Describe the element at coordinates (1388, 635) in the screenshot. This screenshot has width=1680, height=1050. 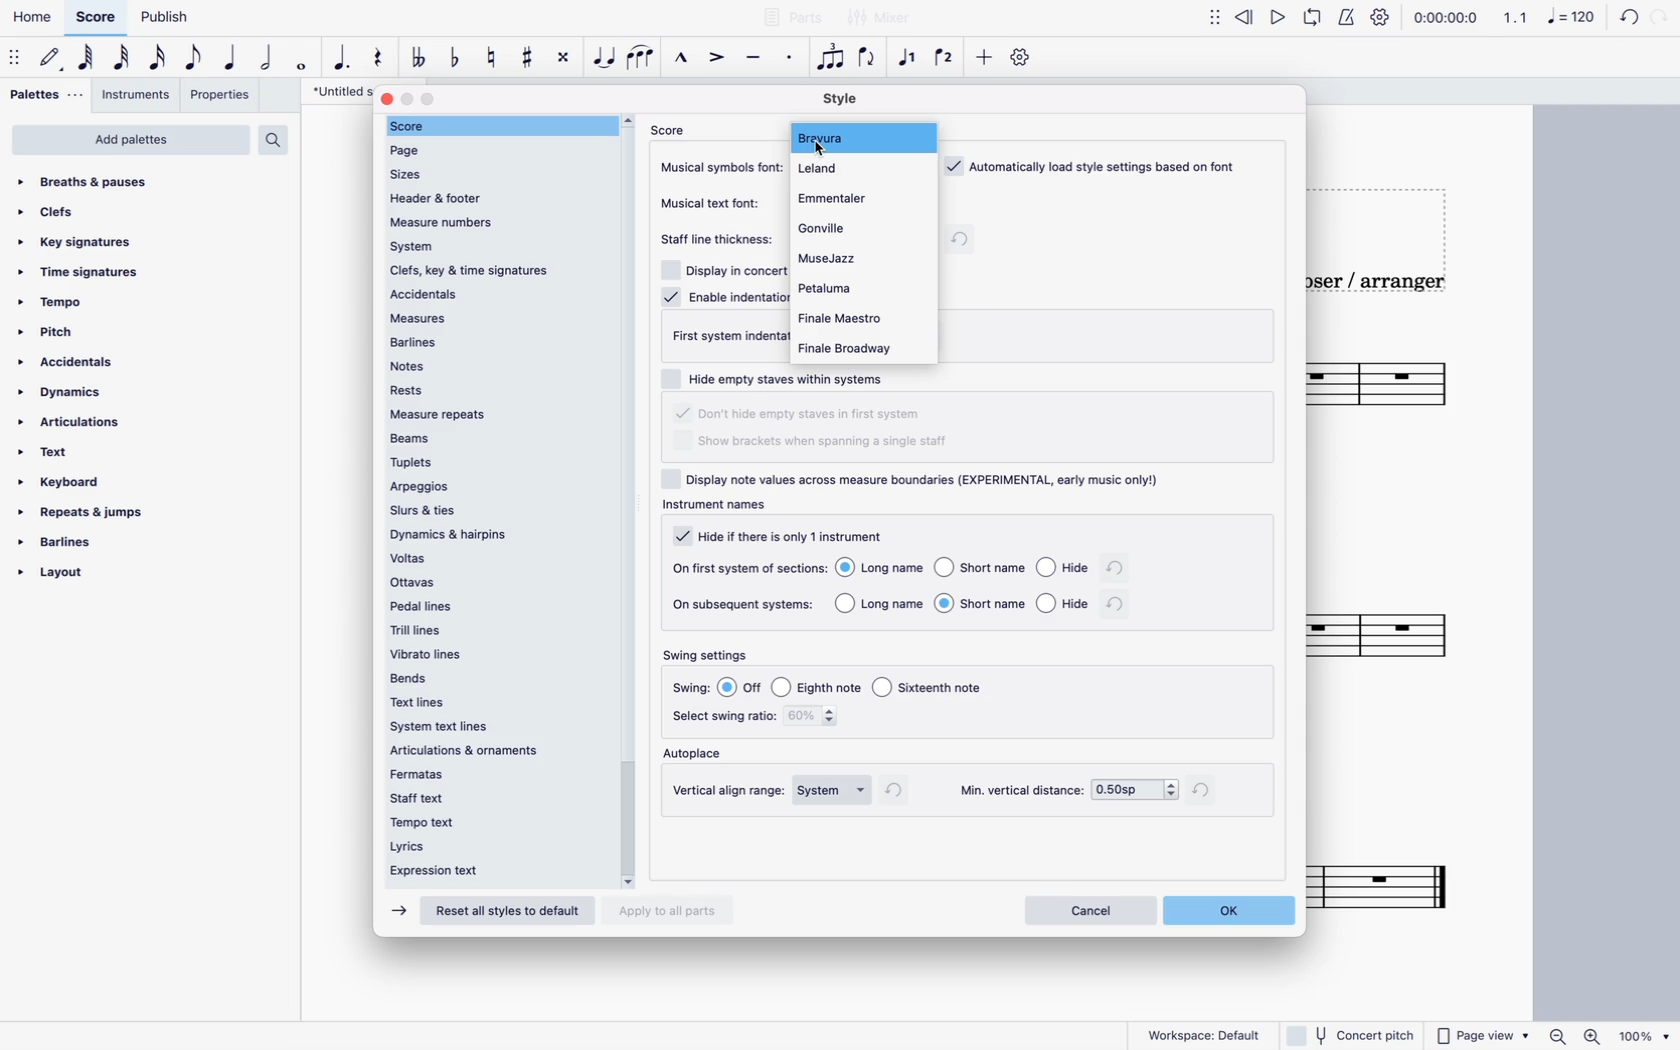
I see `score` at that location.